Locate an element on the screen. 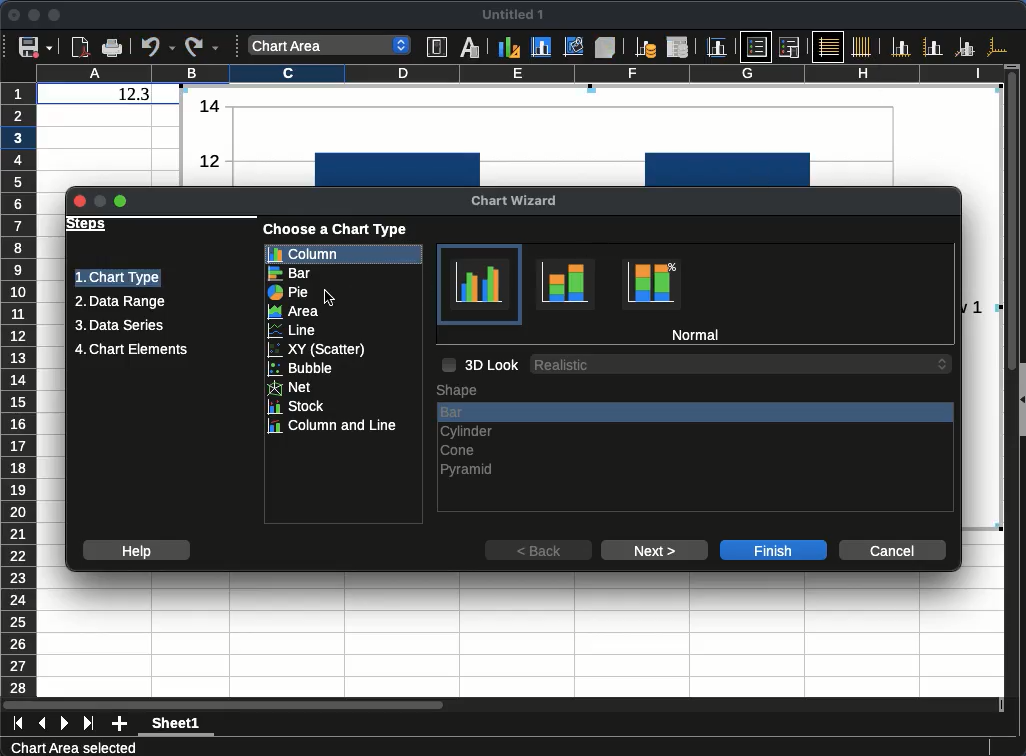 The width and height of the screenshot is (1026, 756). pie is located at coordinates (344, 293).